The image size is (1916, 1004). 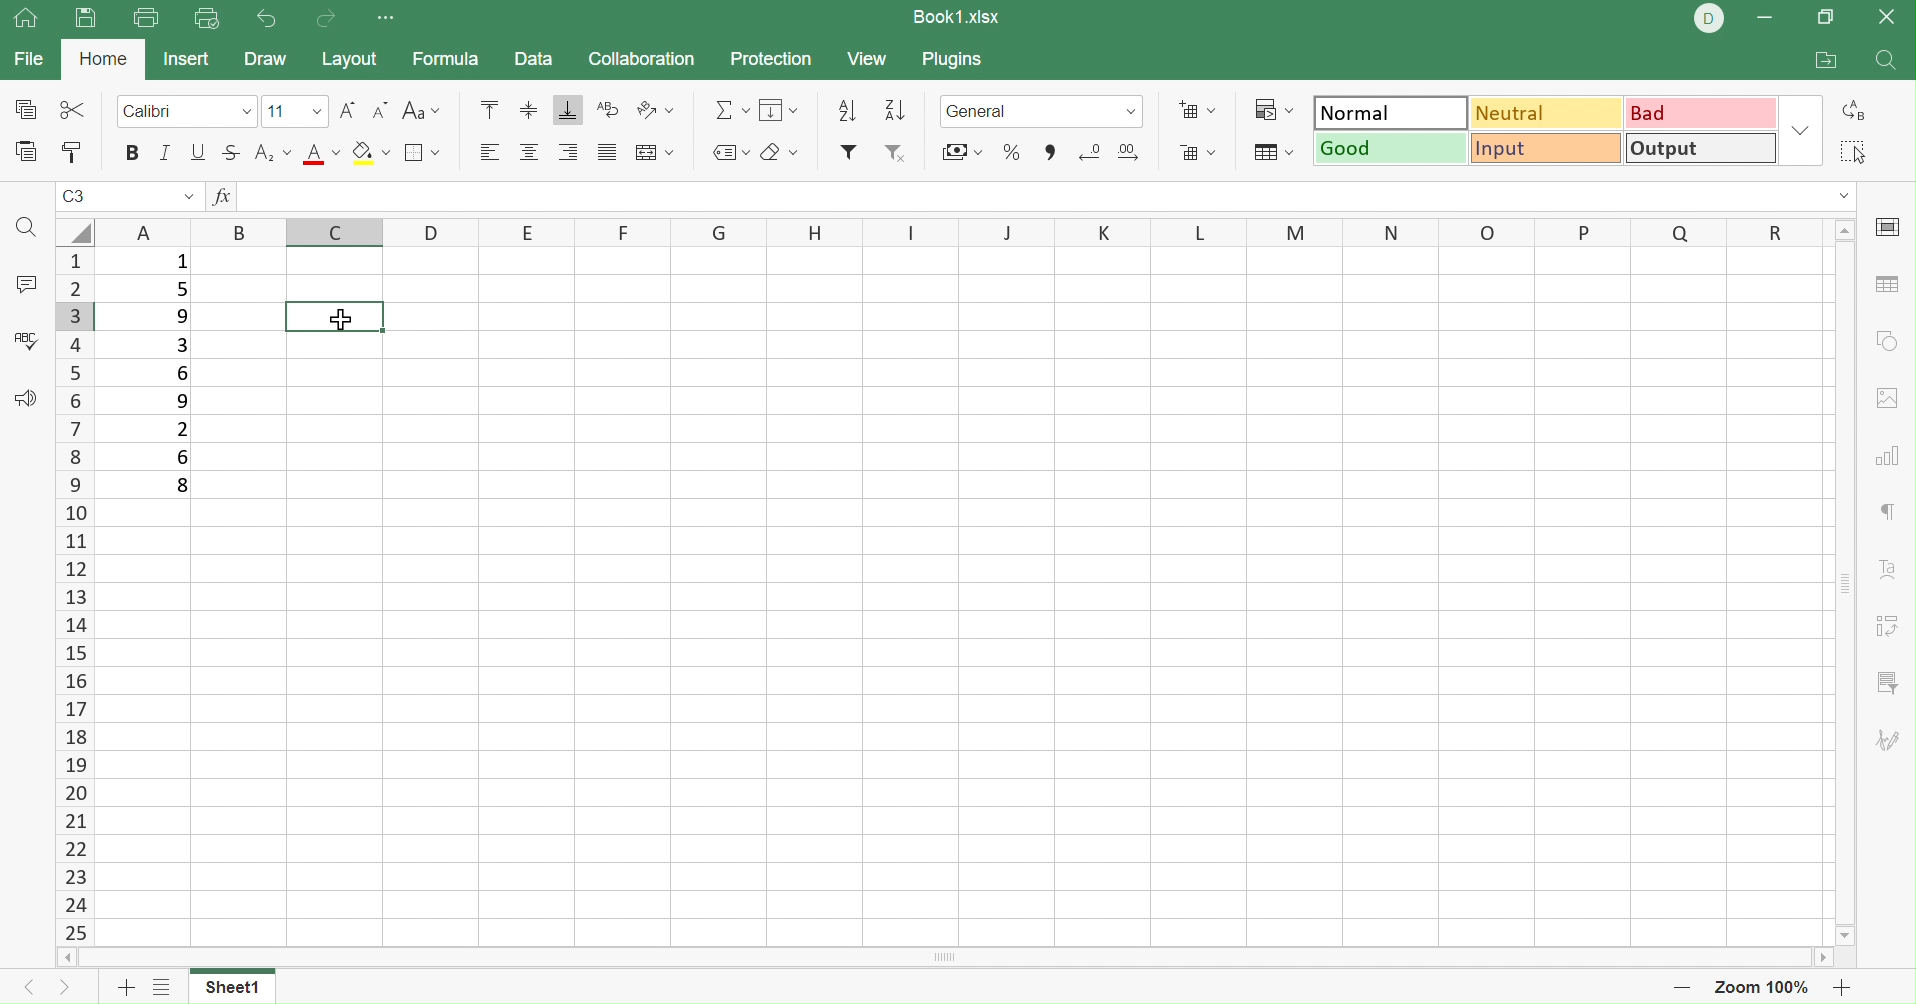 I want to click on Find, so click(x=1887, y=62).